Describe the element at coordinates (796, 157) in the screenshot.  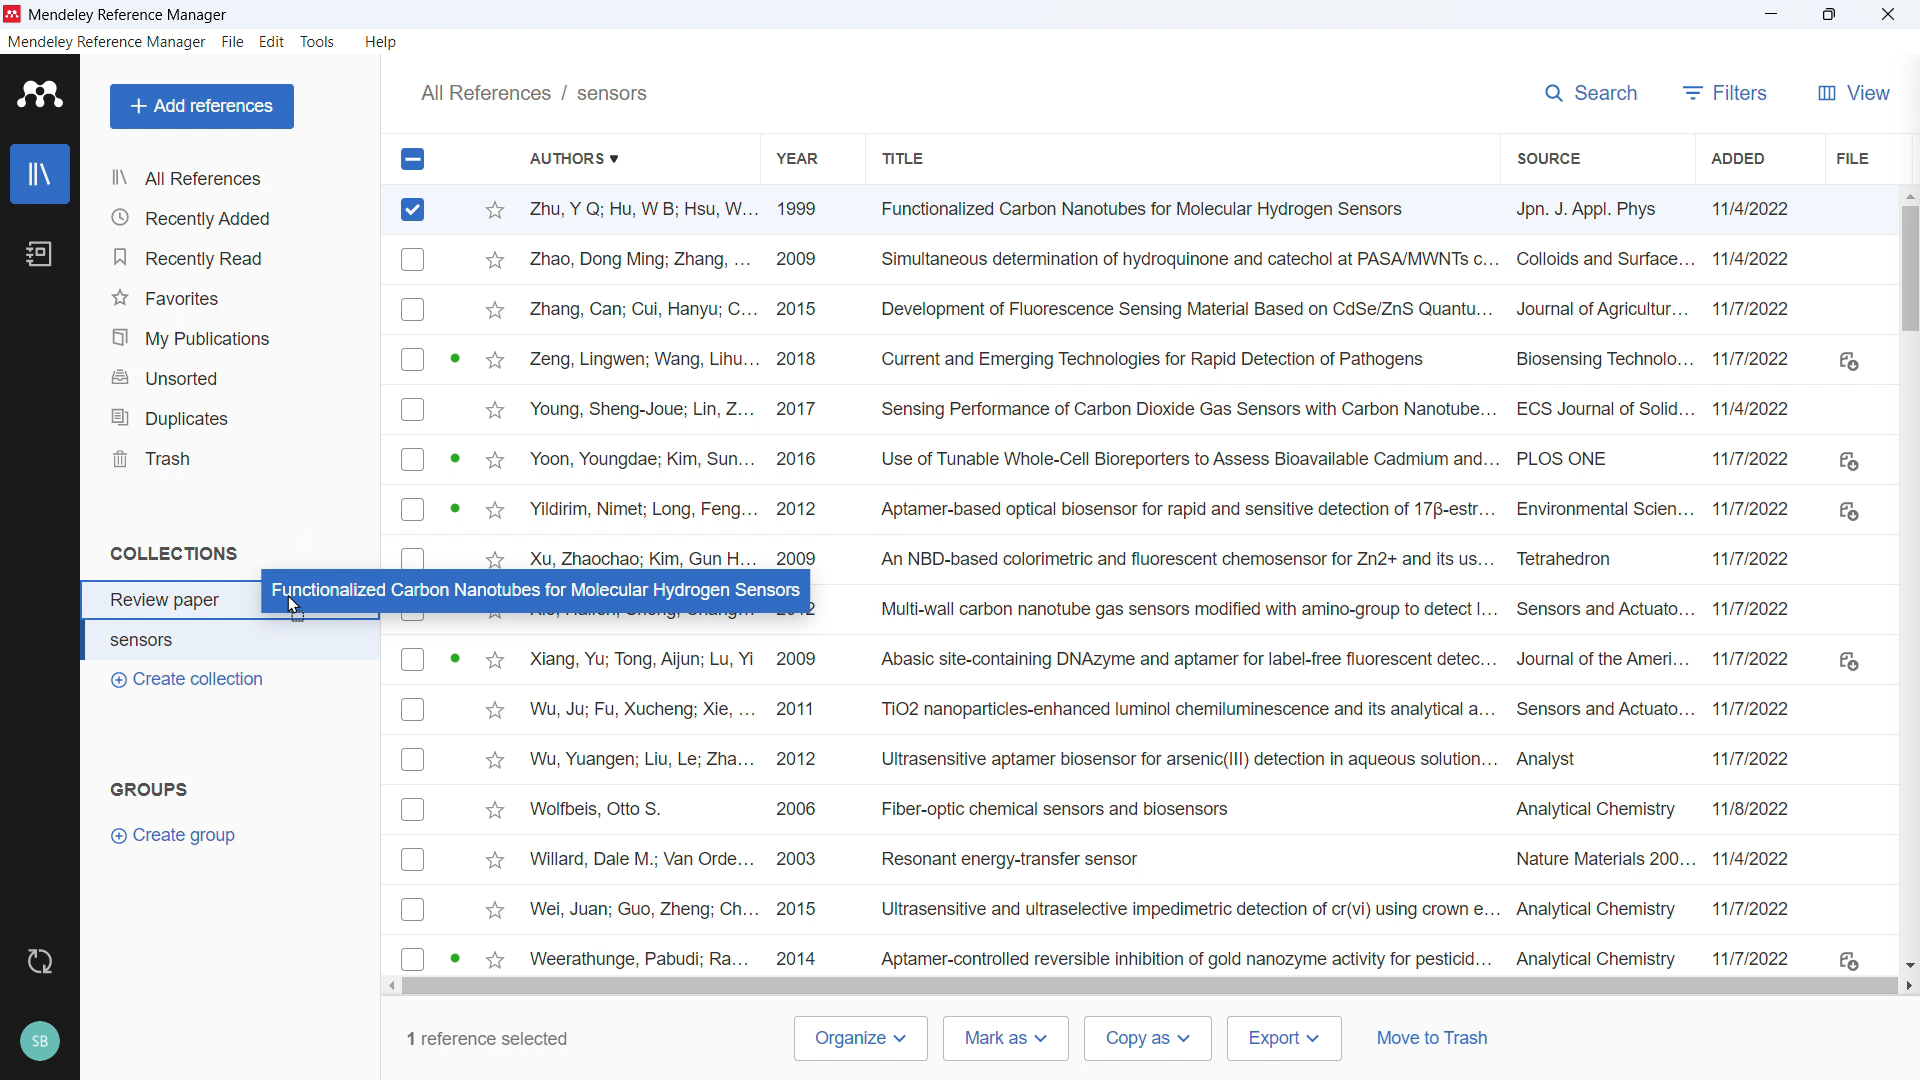
I see `Sort by year of publication ` at that location.